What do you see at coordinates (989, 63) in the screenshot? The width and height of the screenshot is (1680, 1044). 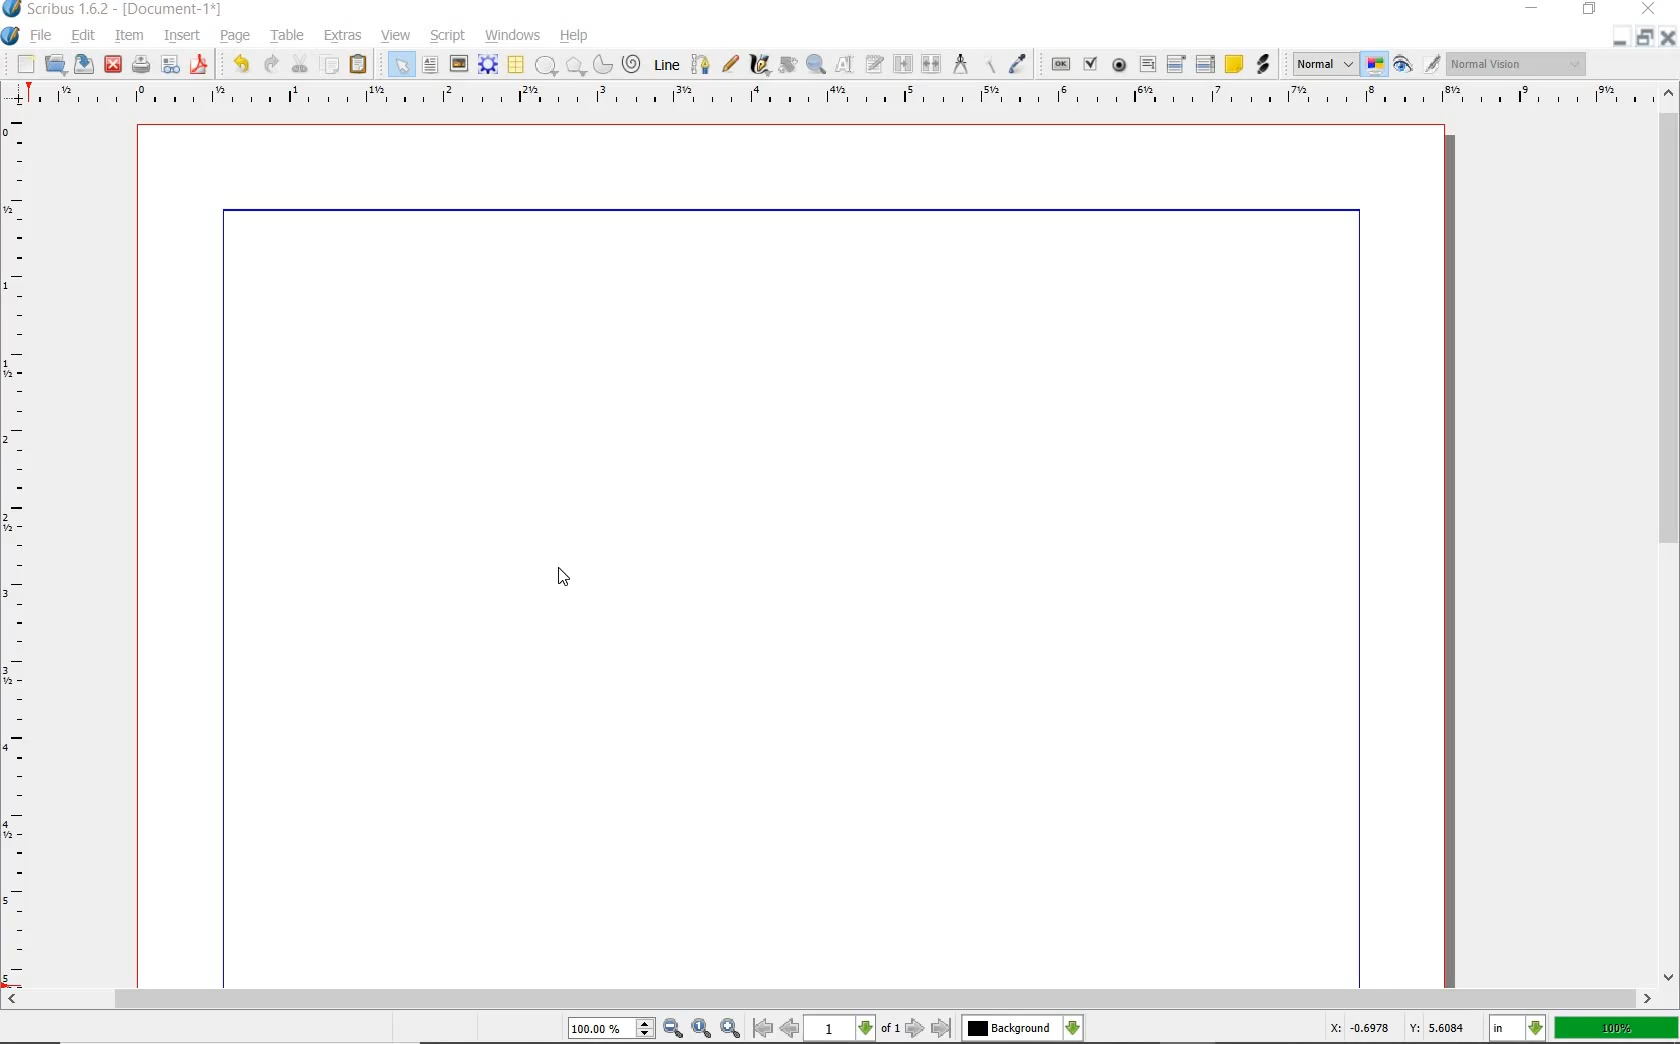 I see `COPY ITEM PROPERTIES` at bounding box center [989, 63].